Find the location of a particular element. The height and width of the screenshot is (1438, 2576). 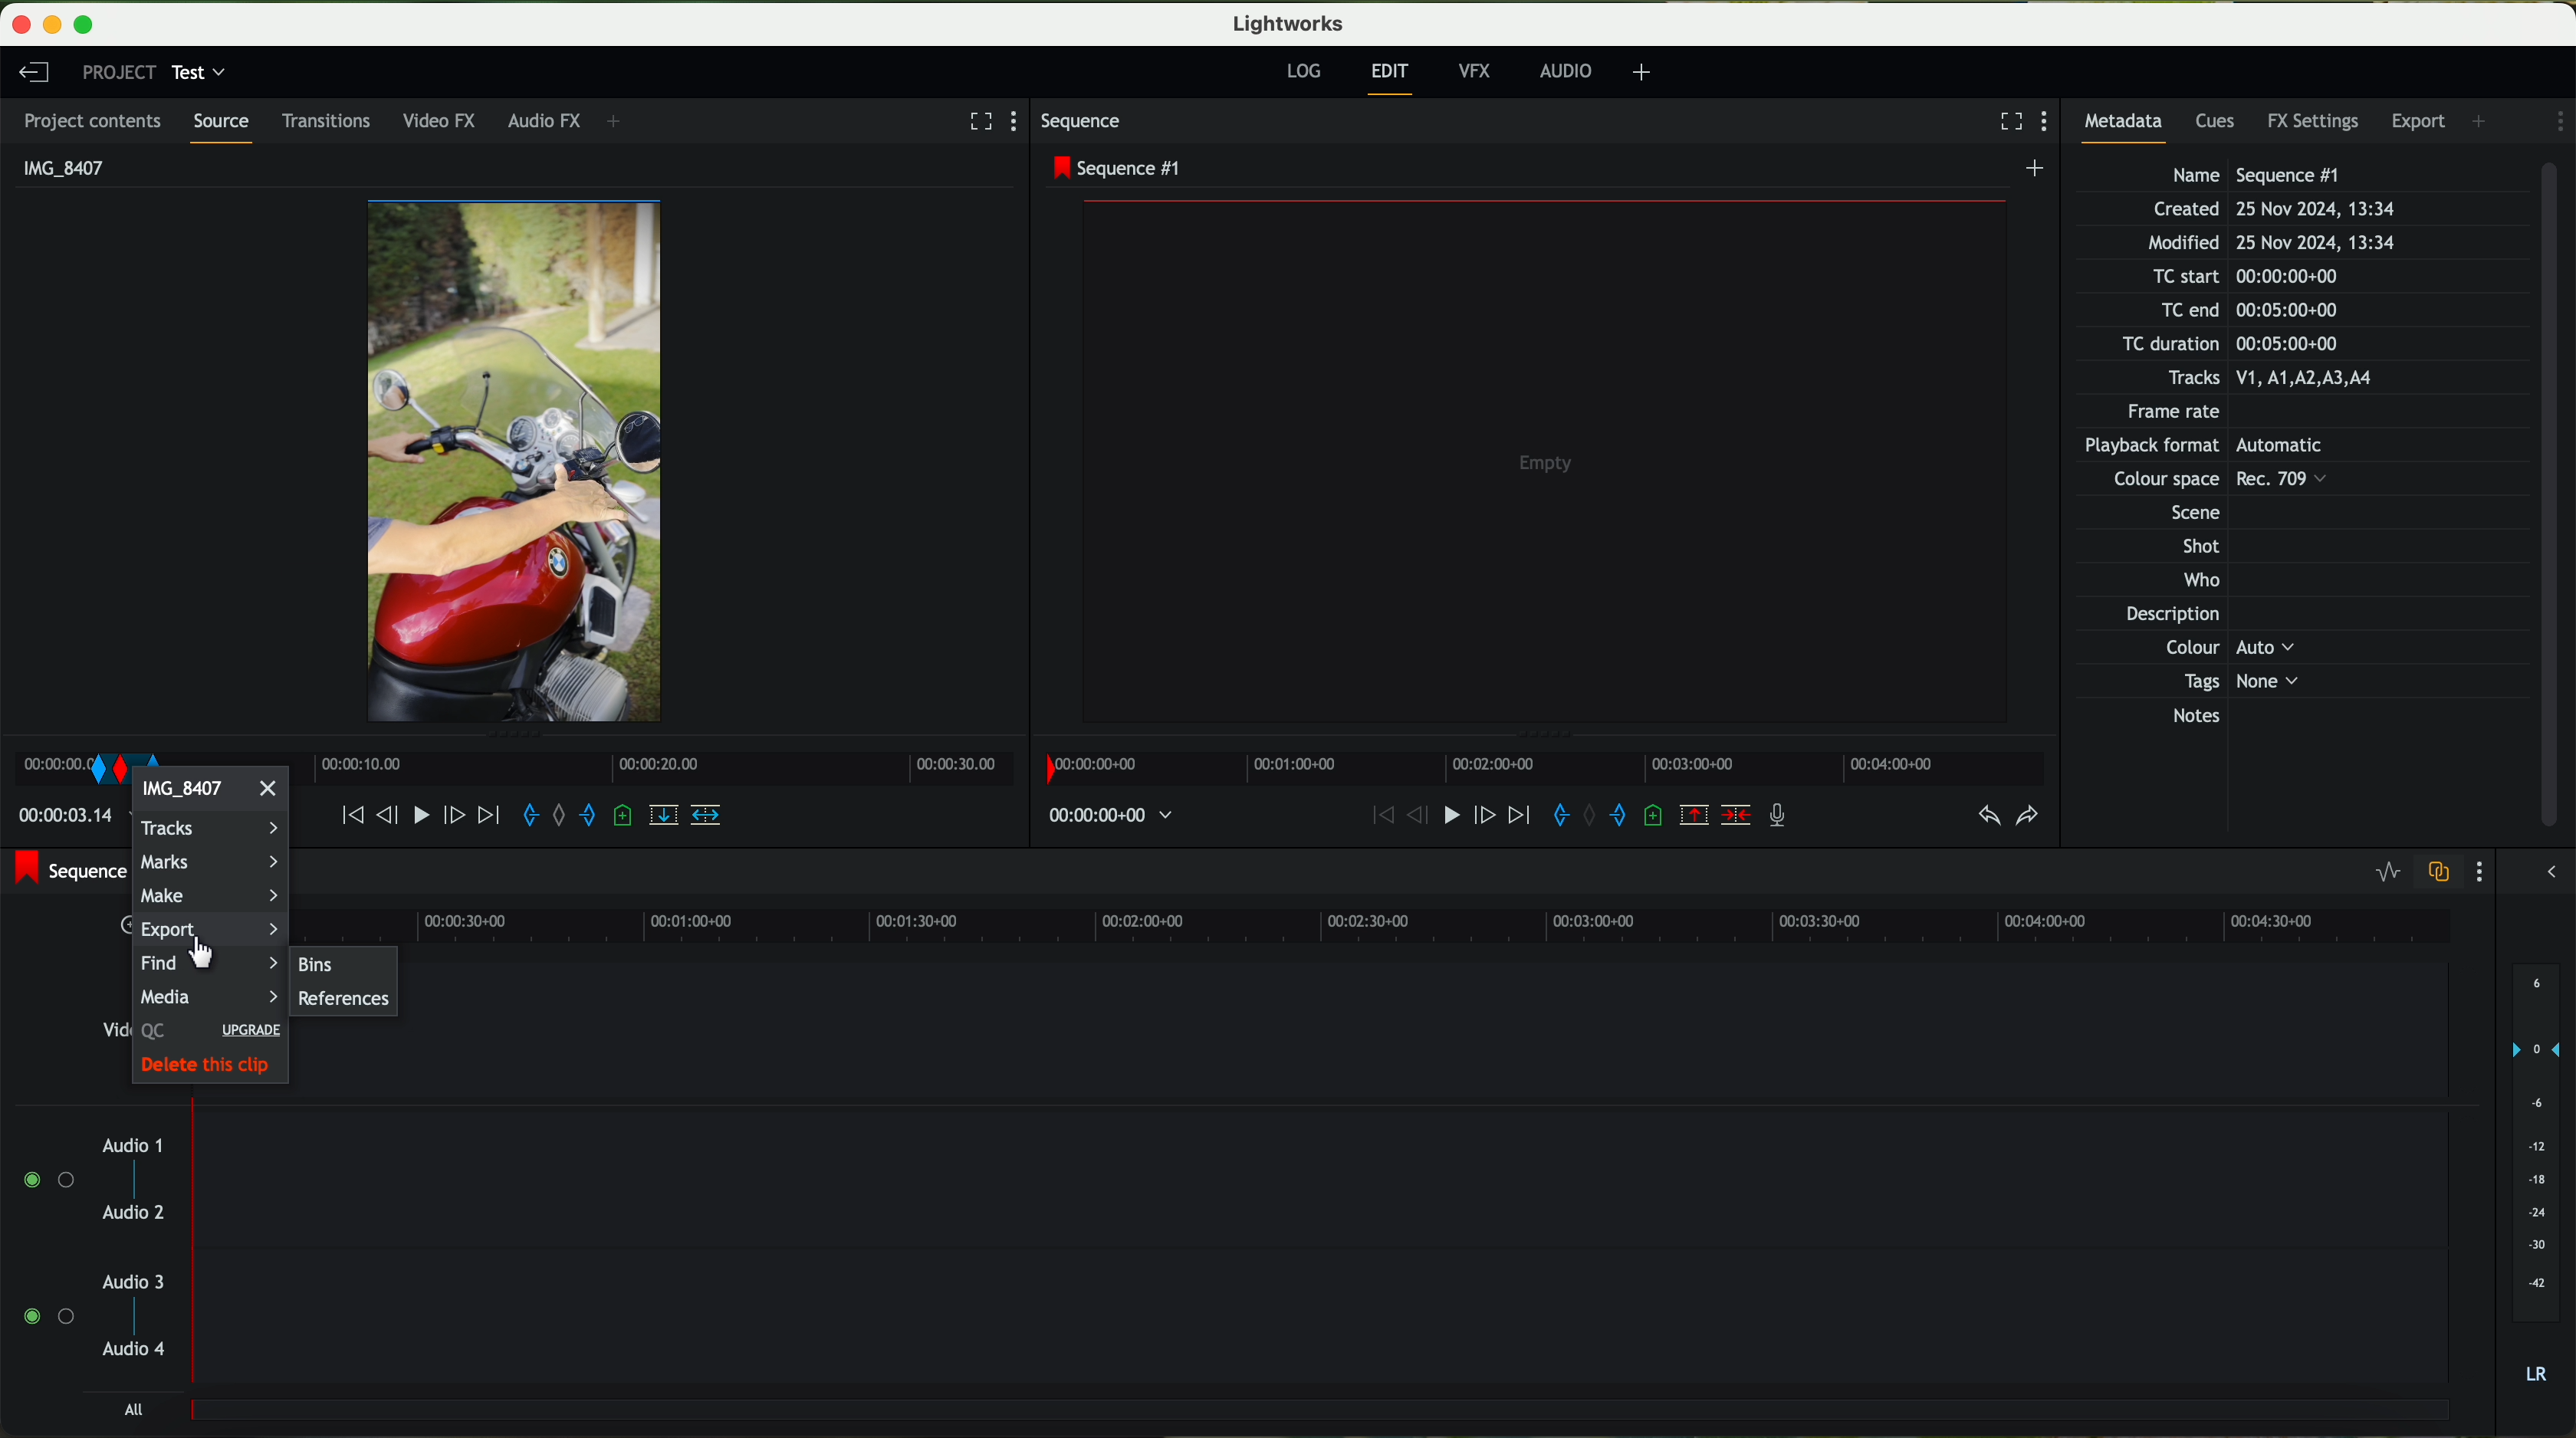

edit is located at coordinates (1392, 78).